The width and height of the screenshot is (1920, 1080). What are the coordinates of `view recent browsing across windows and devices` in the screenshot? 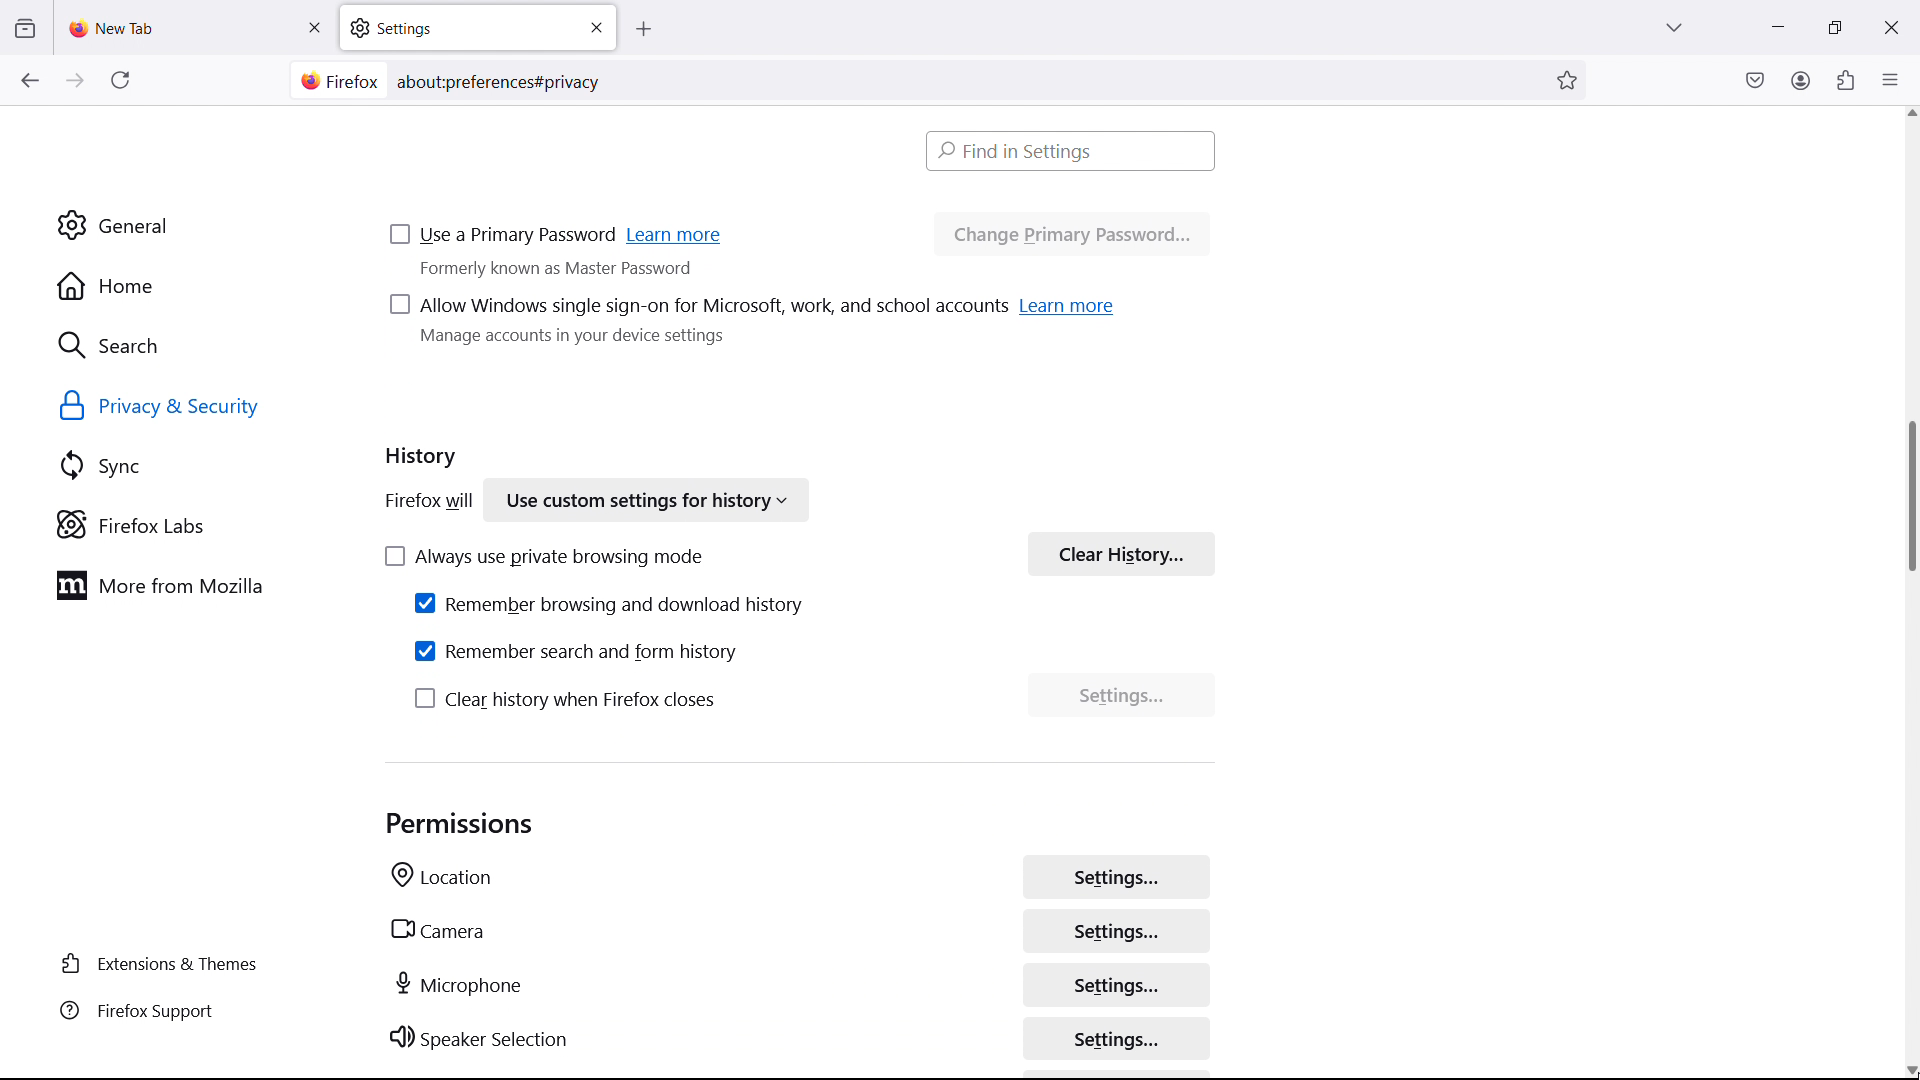 It's located at (24, 29).